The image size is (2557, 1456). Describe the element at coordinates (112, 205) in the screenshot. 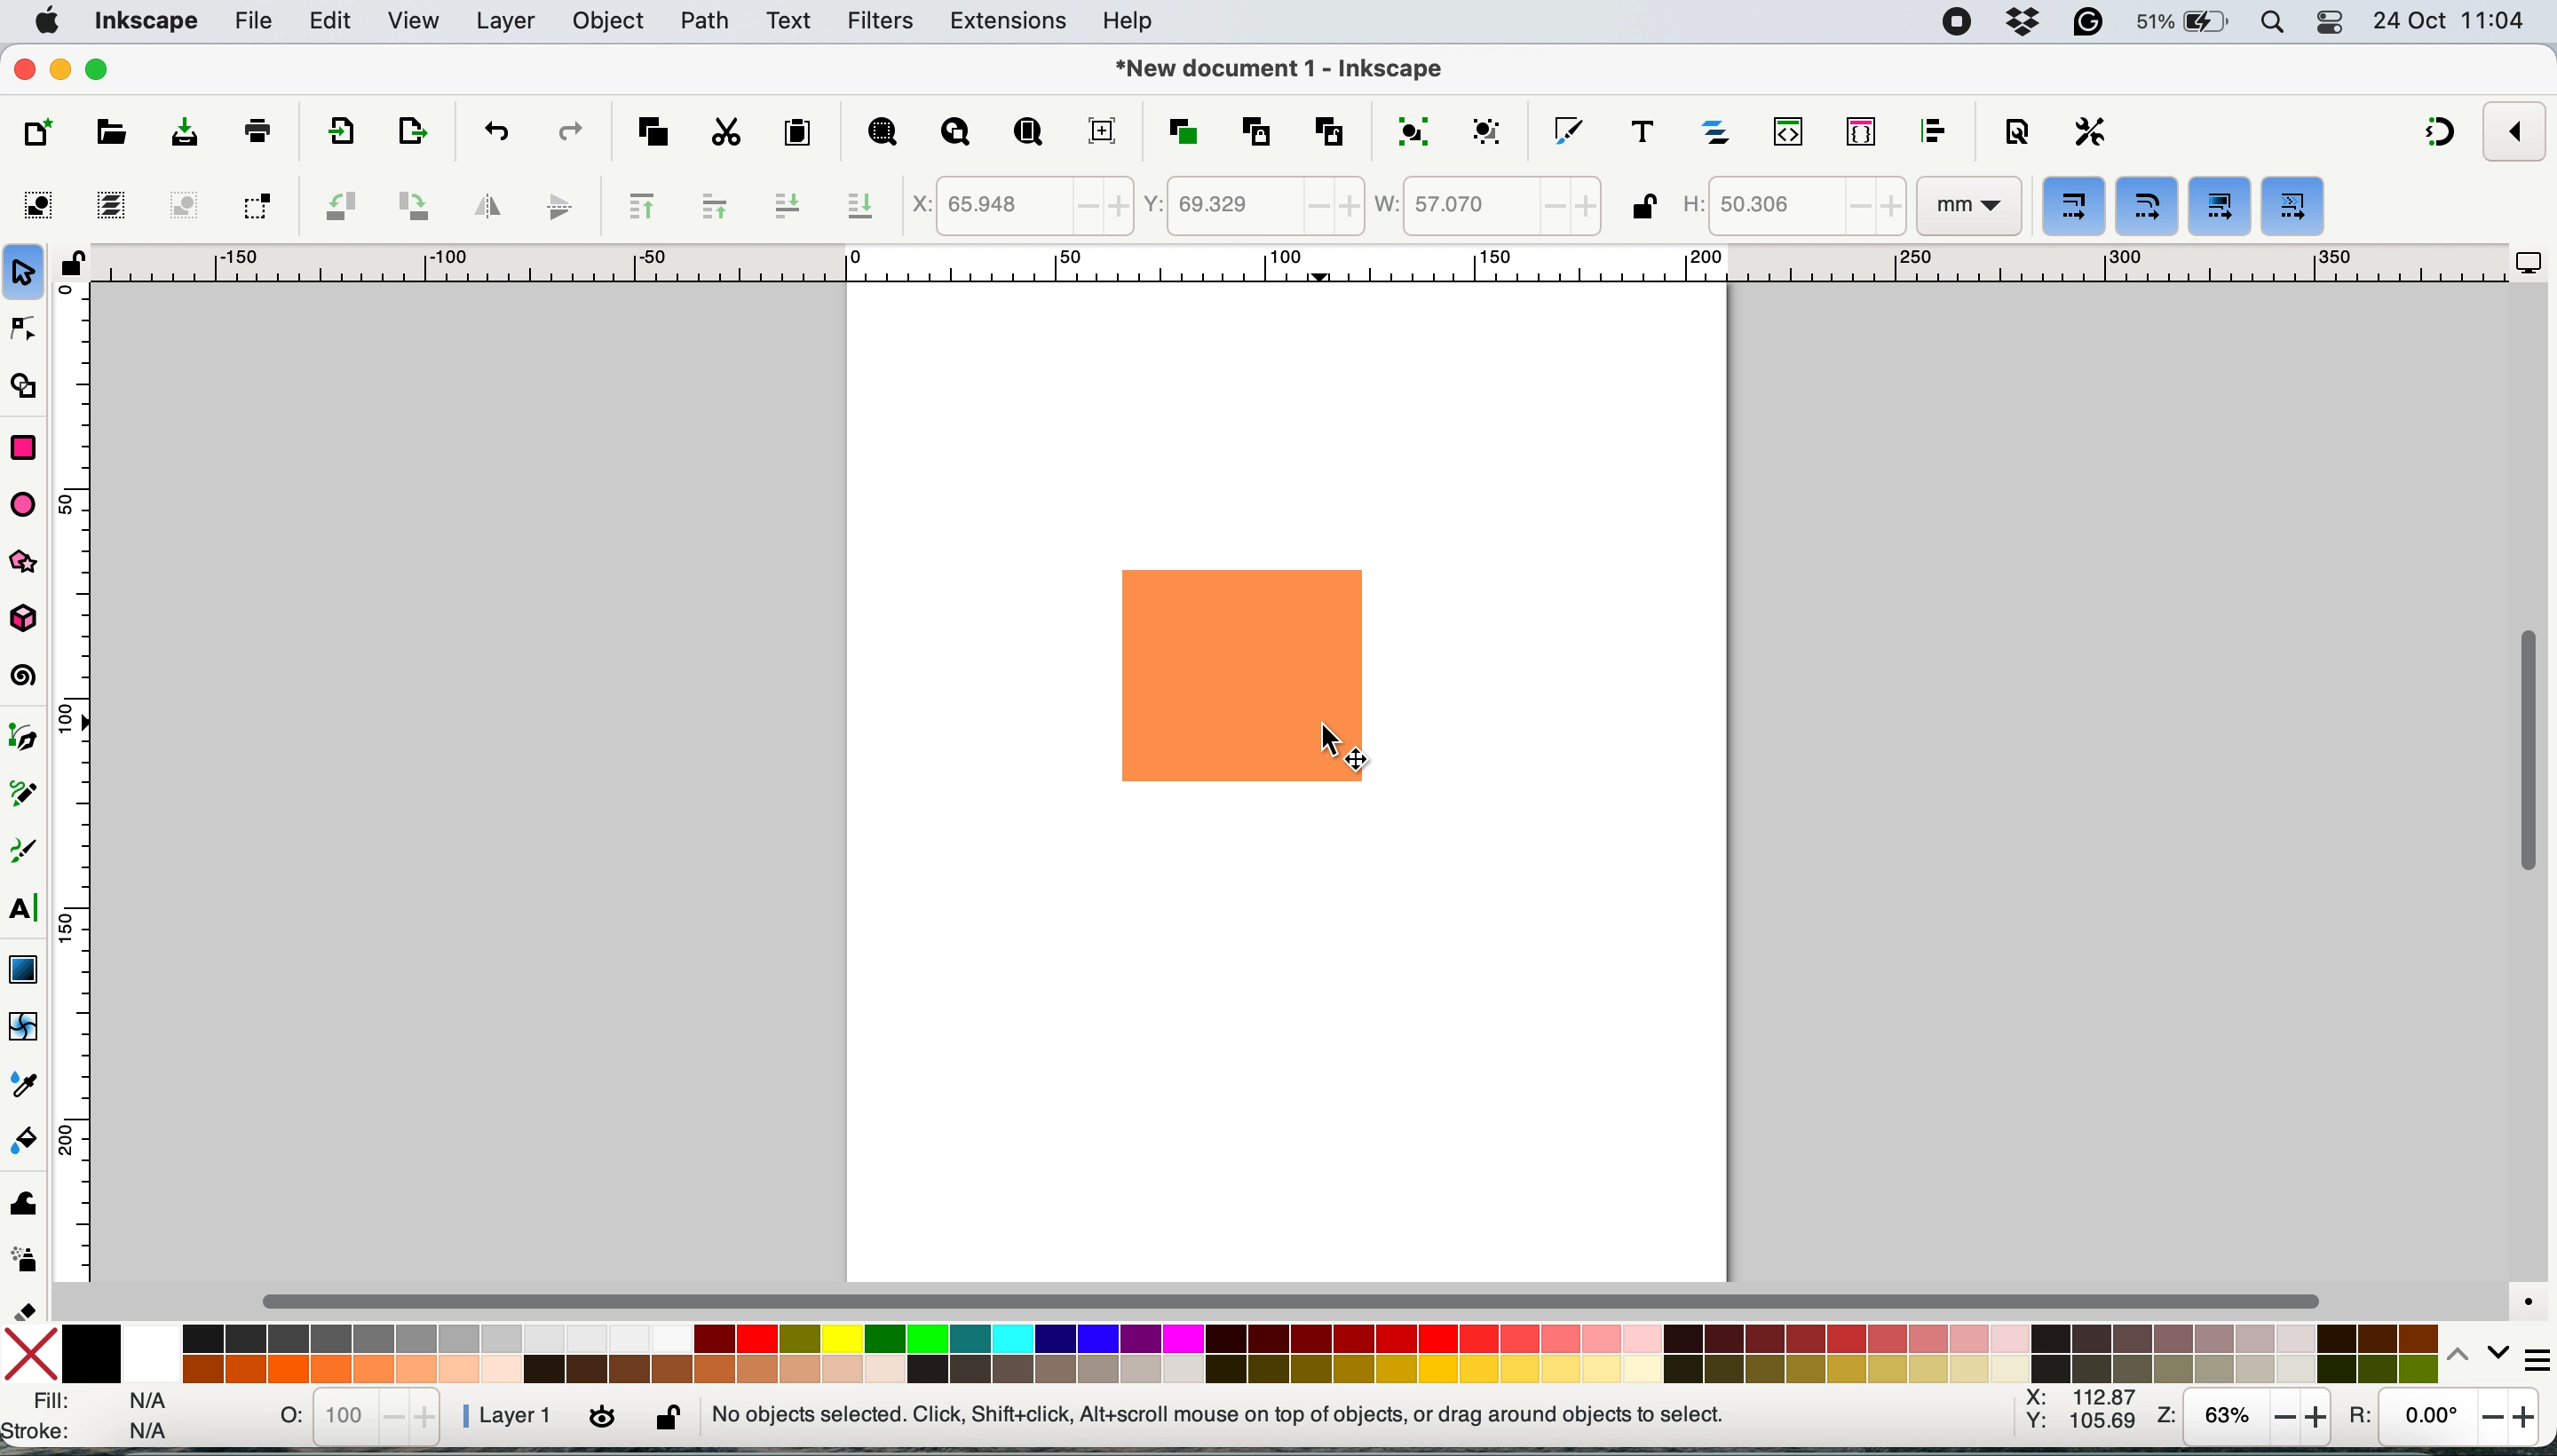

I see `select all in all layers` at that location.